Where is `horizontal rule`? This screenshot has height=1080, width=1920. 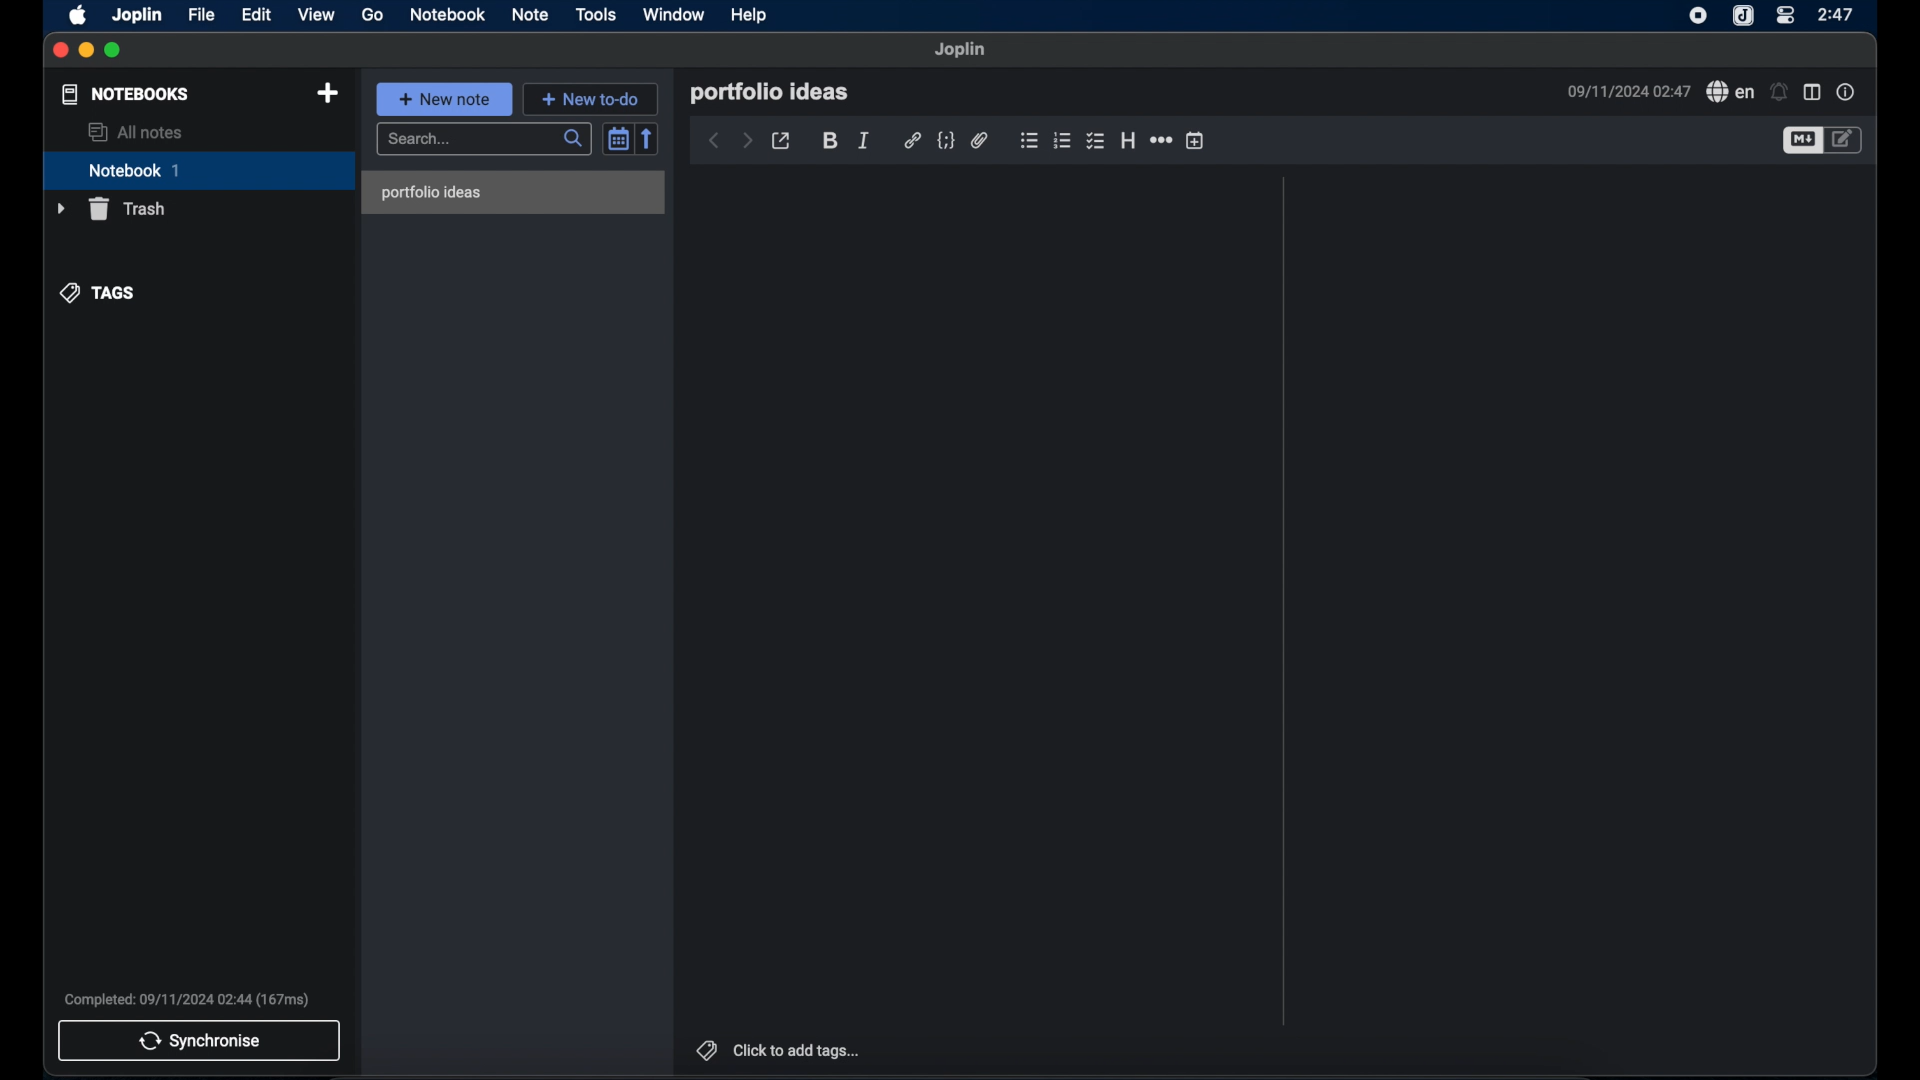 horizontal rule is located at coordinates (1160, 140).